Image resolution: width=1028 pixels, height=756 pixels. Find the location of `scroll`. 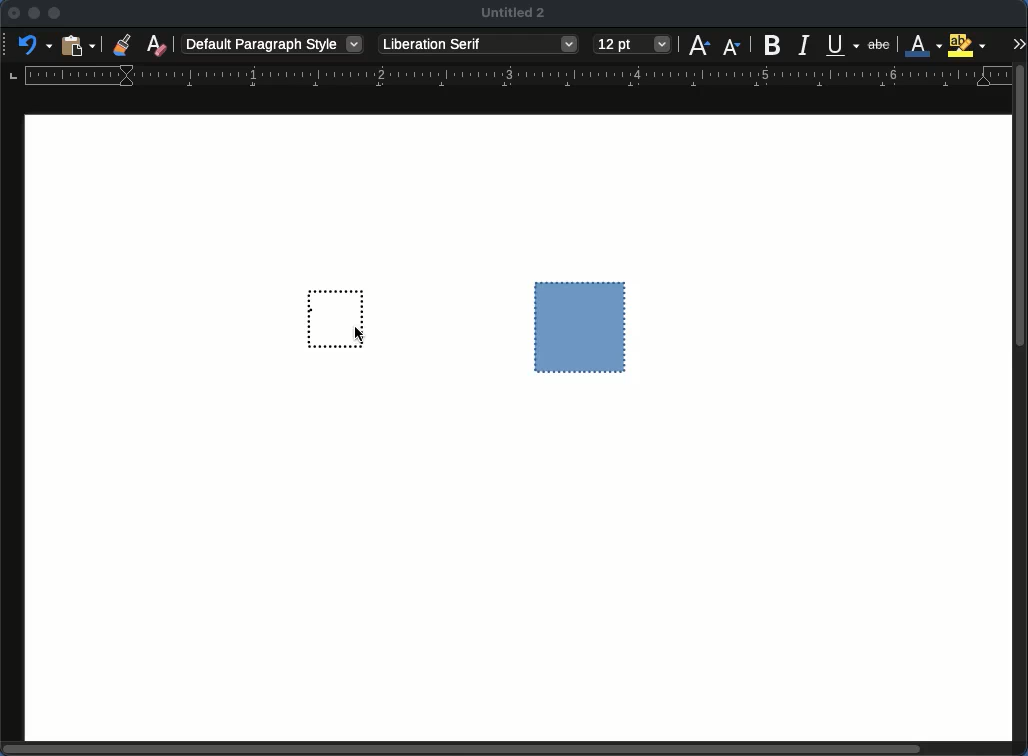

scroll is located at coordinates (1023, 404).